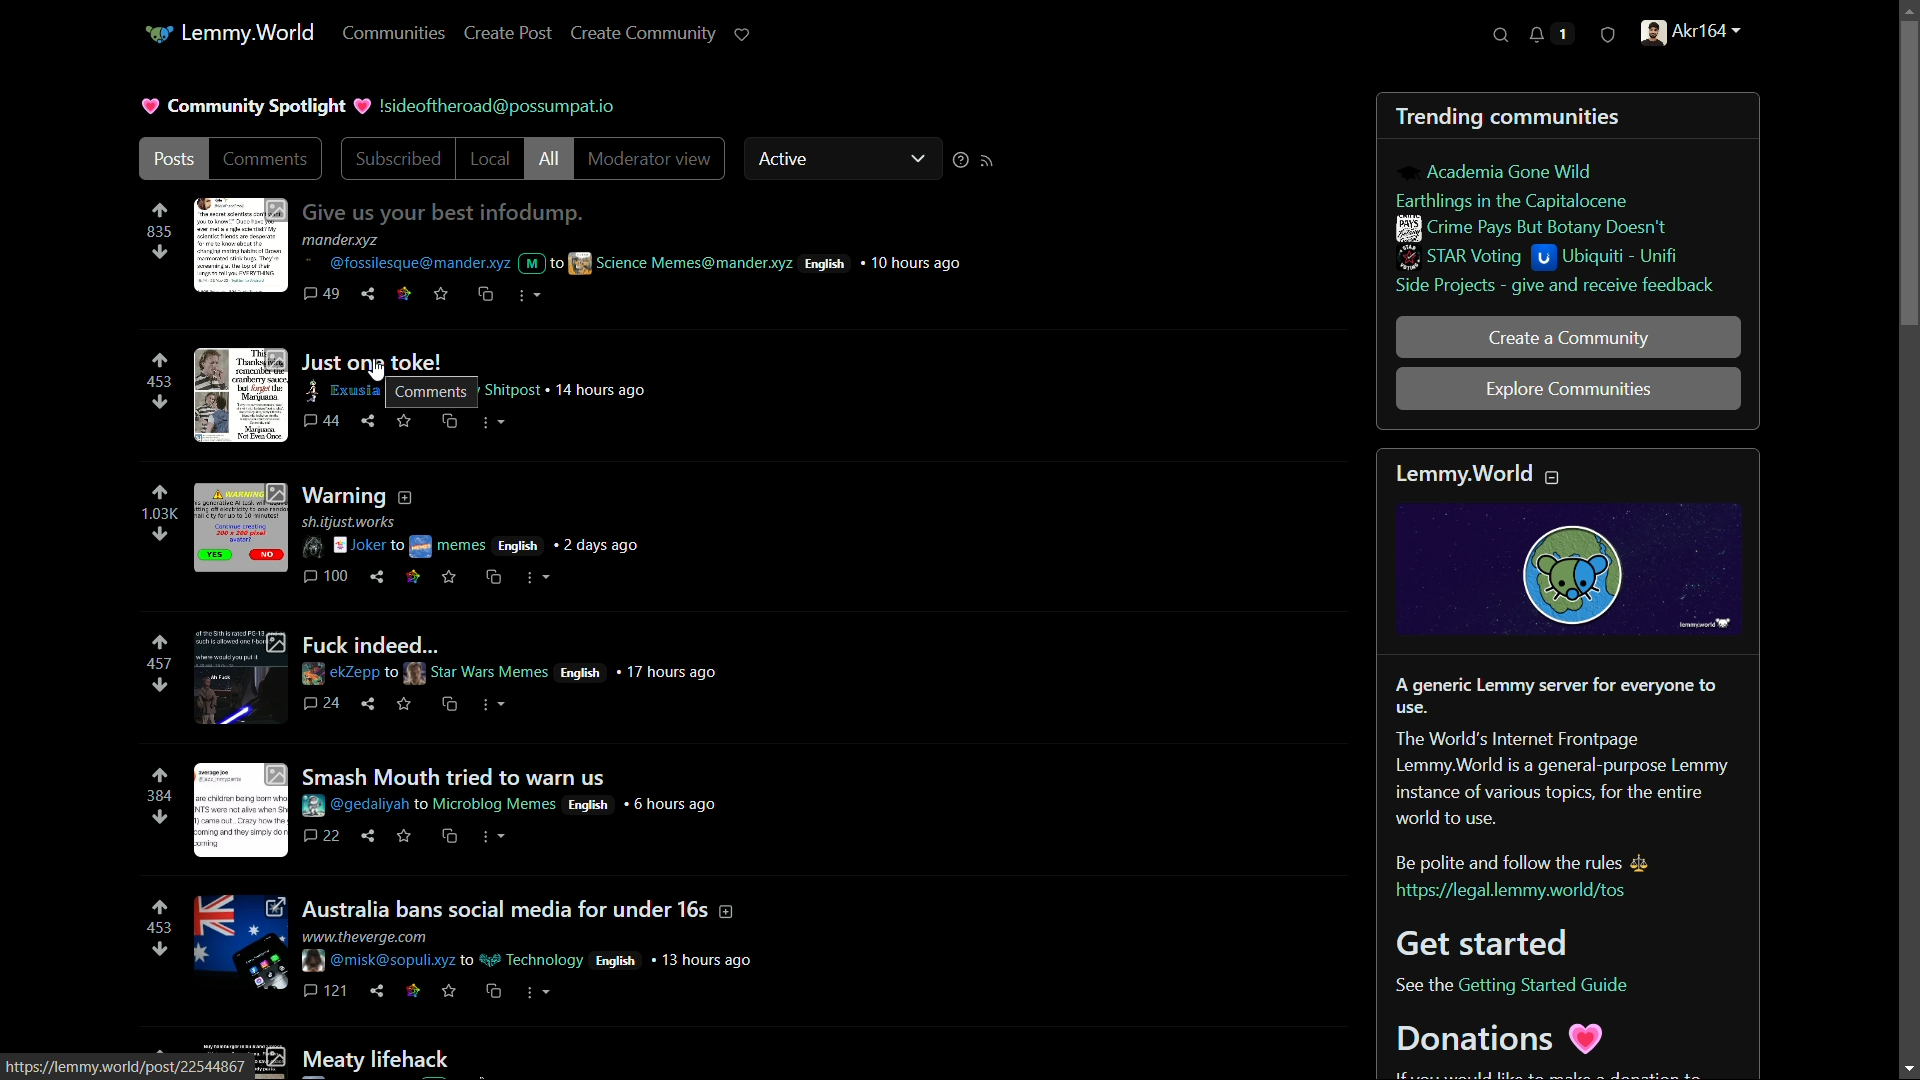  Describe the element at coordinates (828, 263) in the screenshot. I see `English` at that location.